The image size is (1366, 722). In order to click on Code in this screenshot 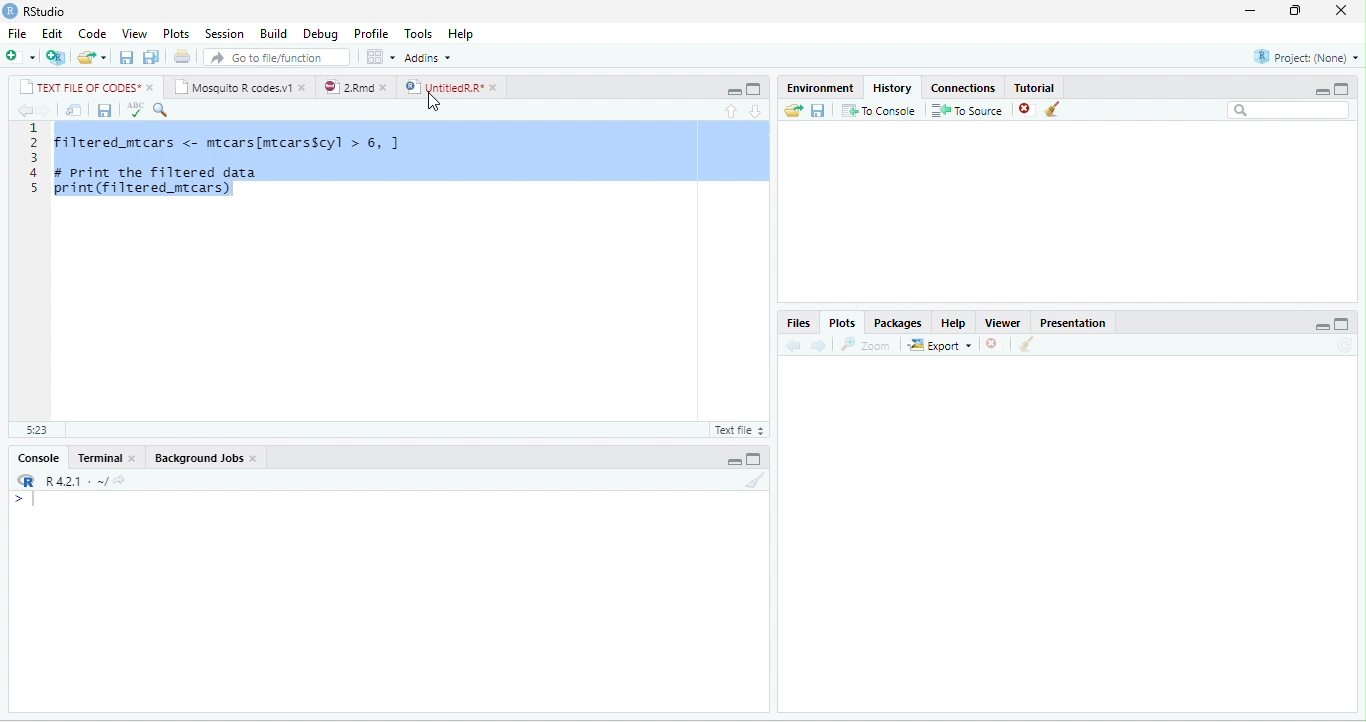, I will do `click(93, 33)`.